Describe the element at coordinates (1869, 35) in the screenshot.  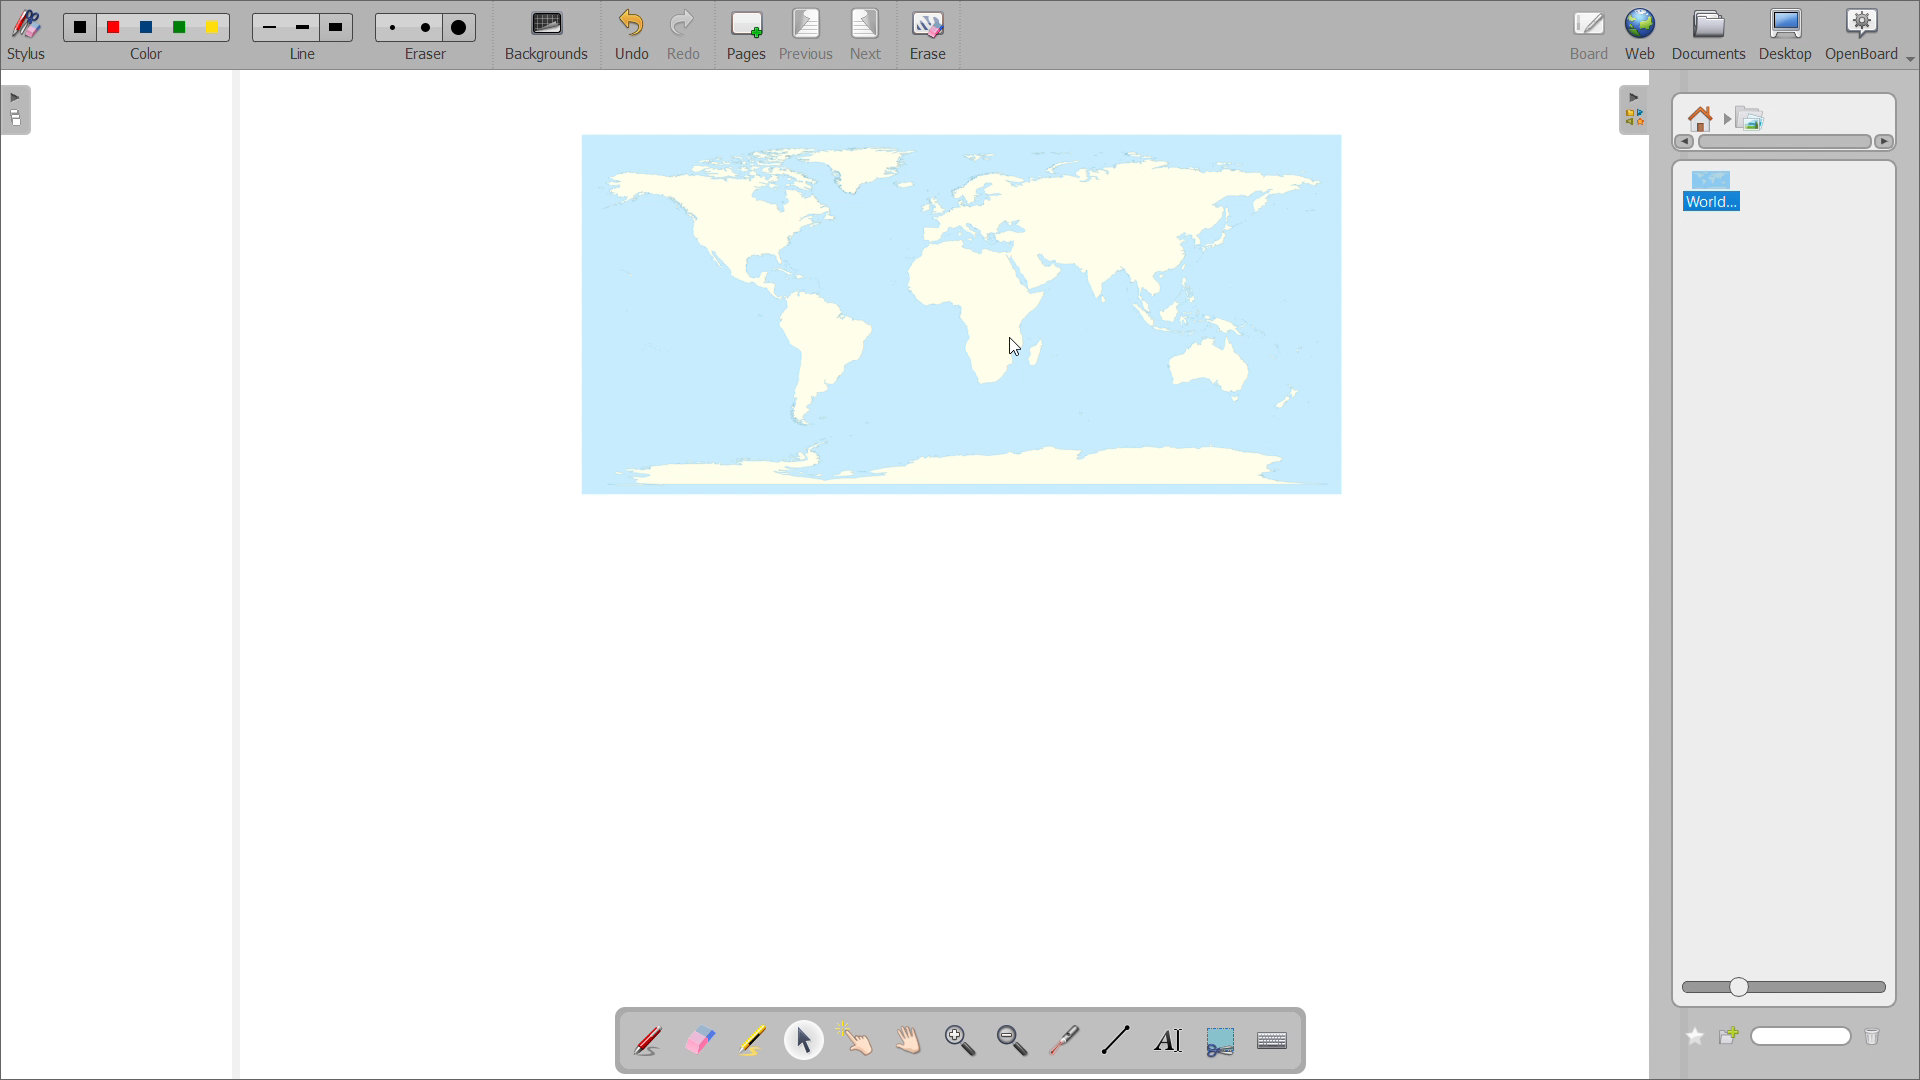
I see `openboard settings` at that location.